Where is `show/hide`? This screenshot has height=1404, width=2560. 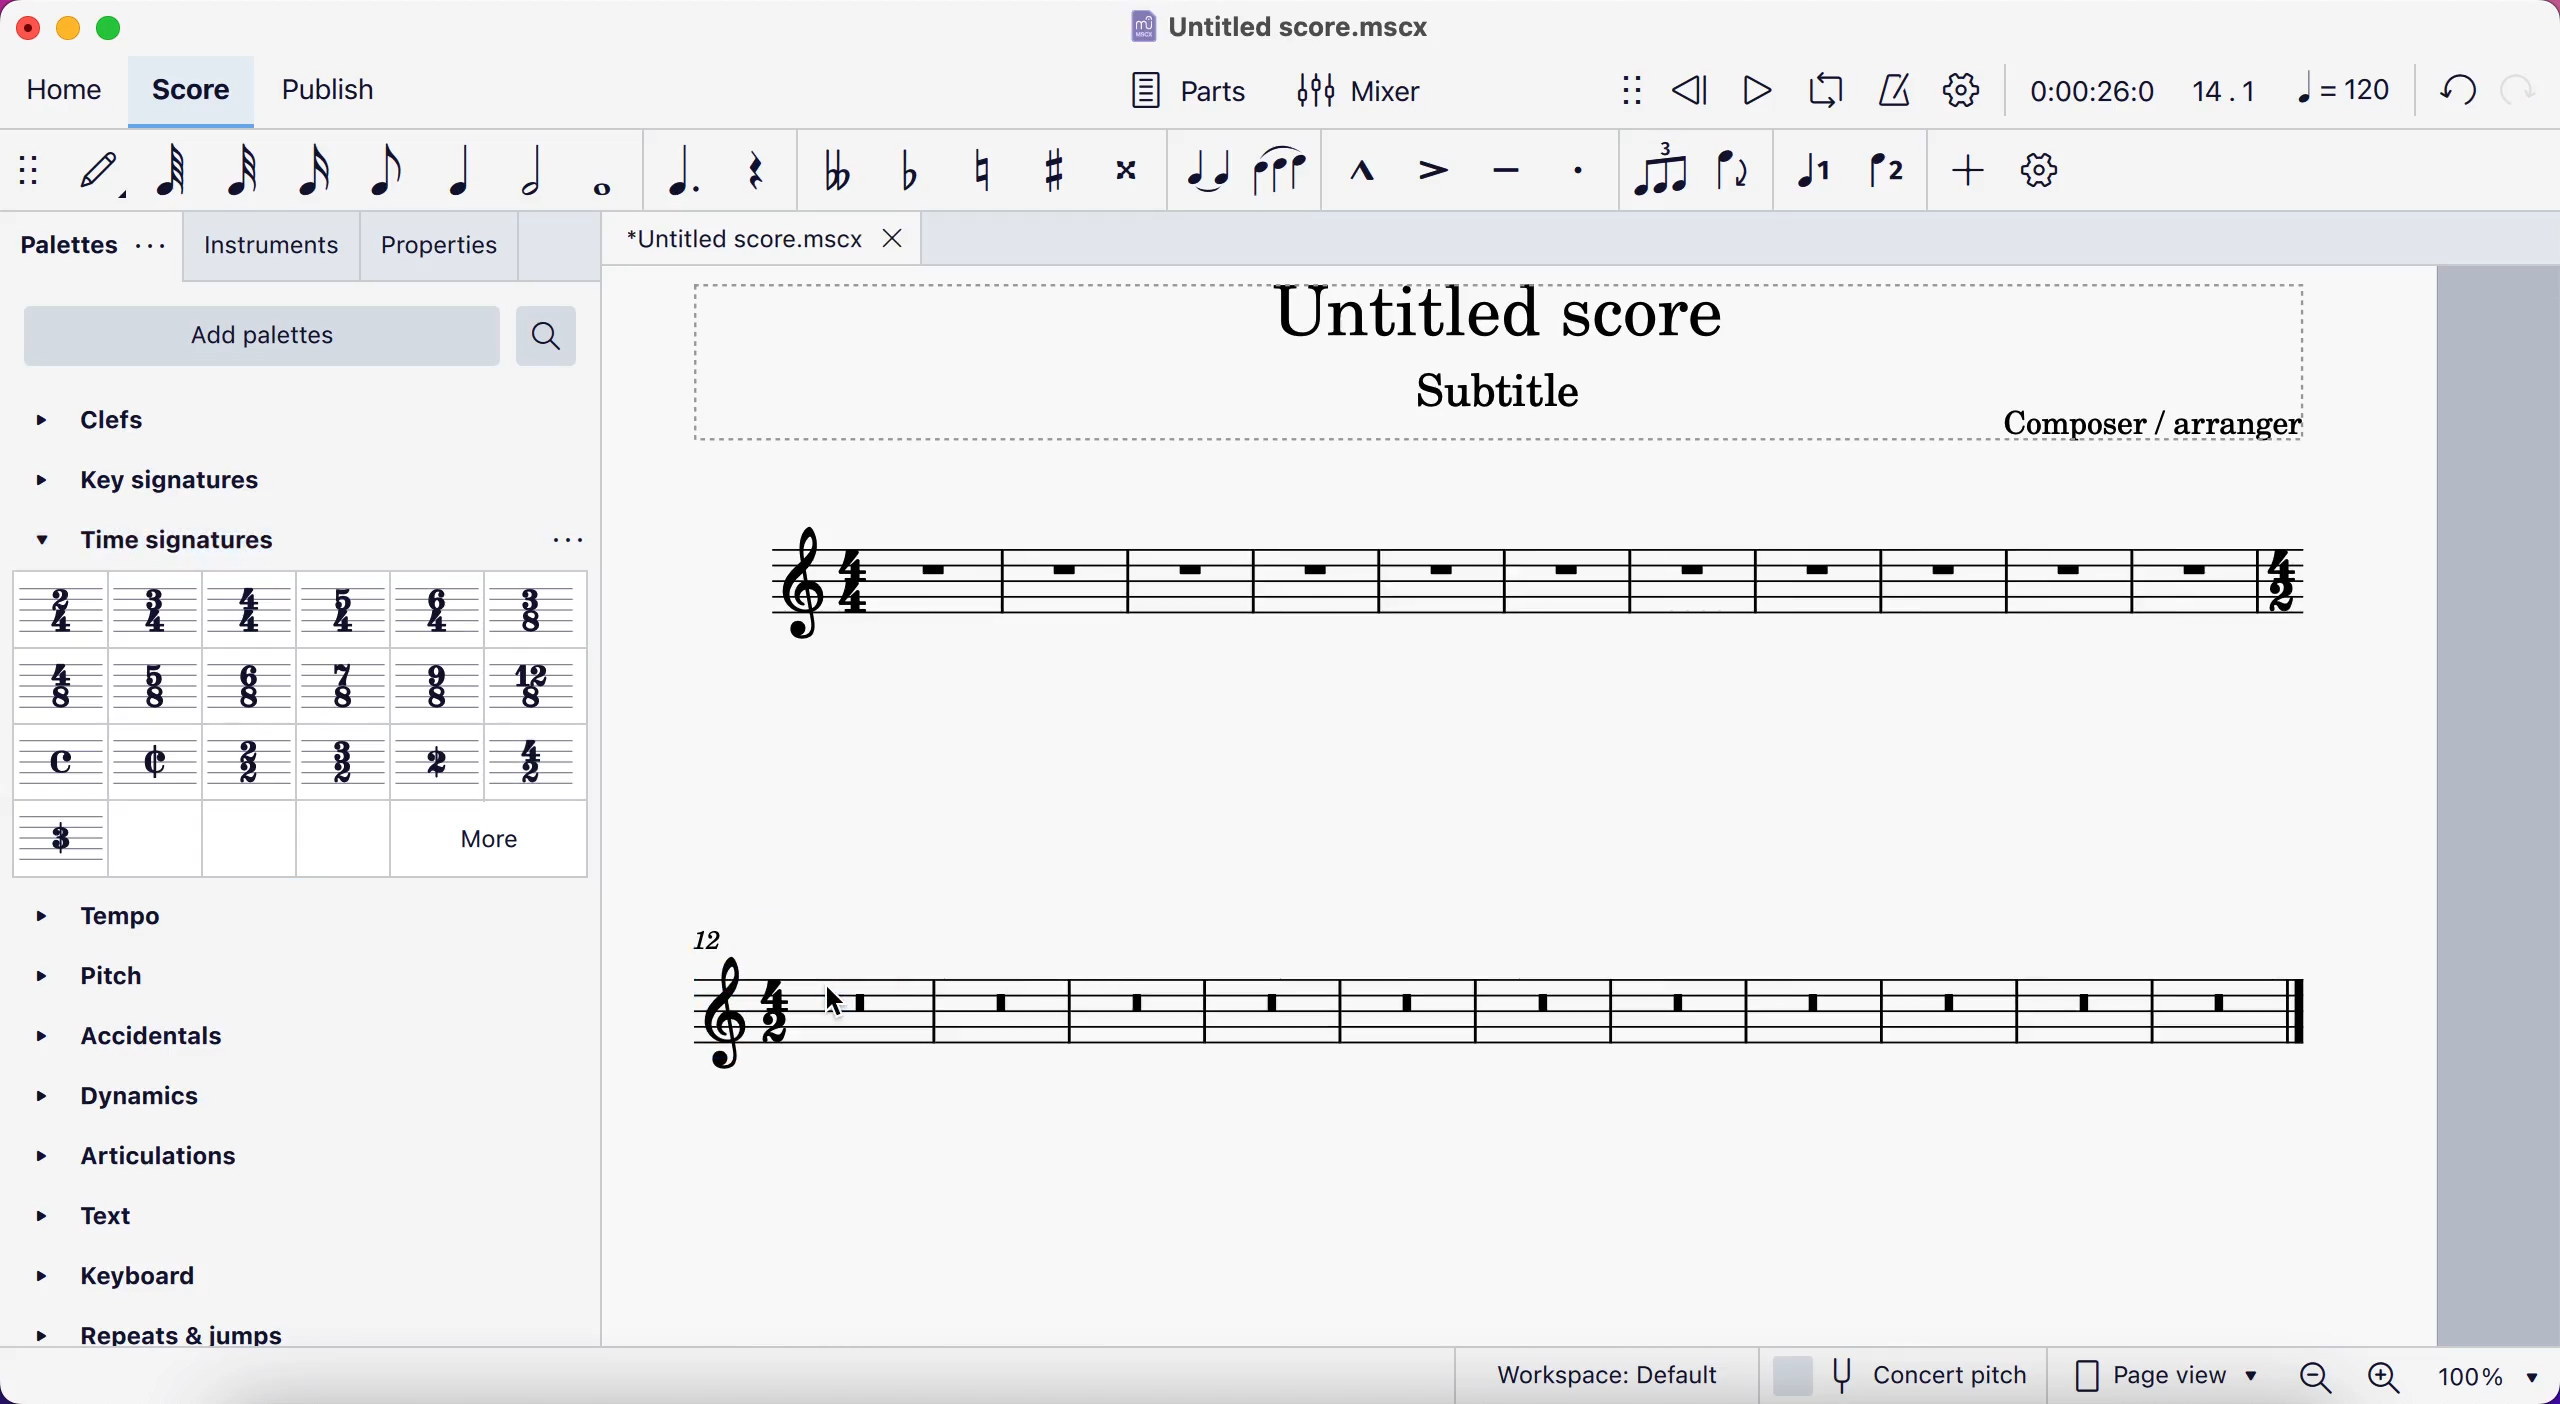 show/hide is located at coordinates (32, 168).